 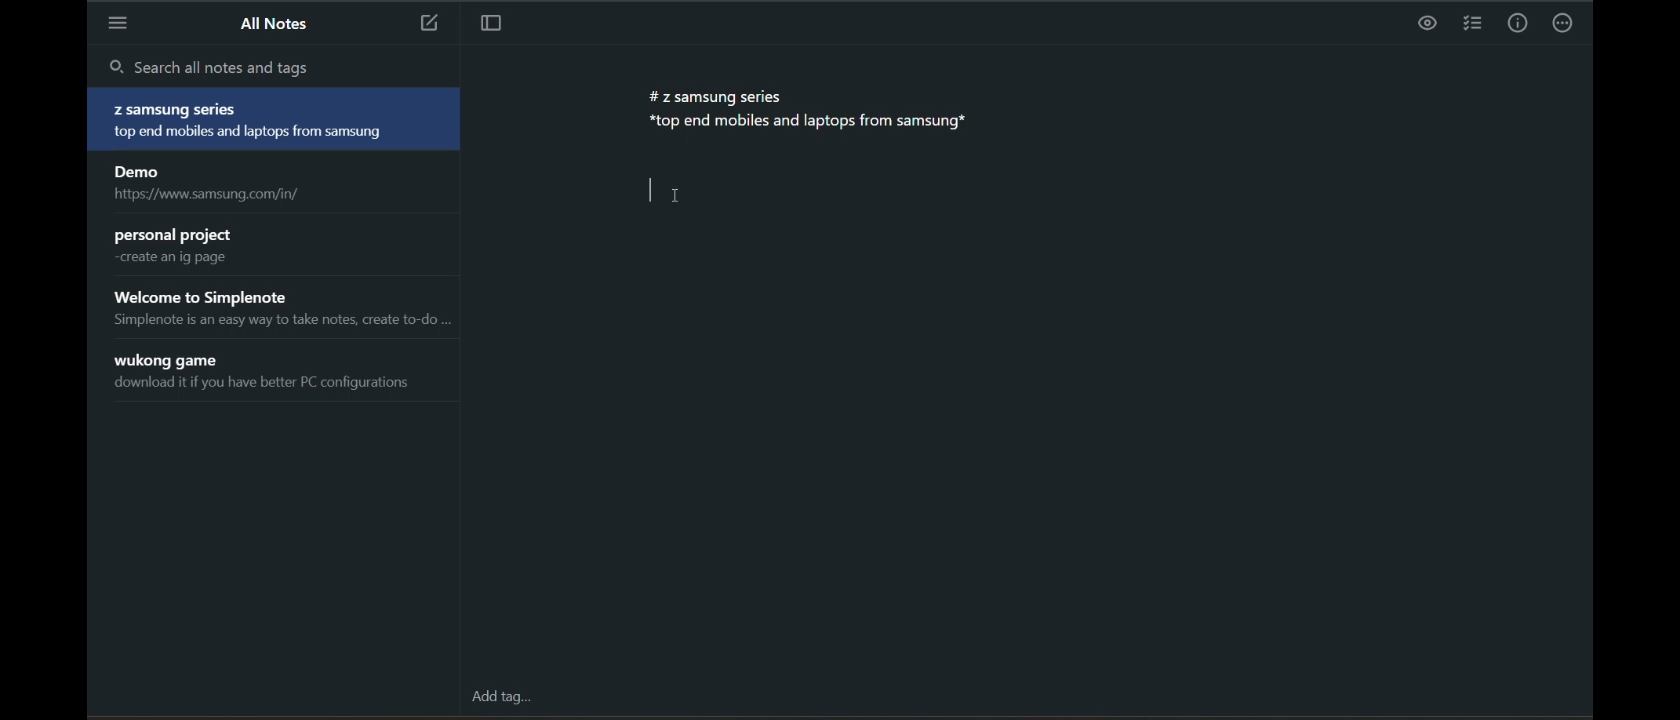 What do you see at coordinates (1518, 23) in the screenshot?
I see `info` at bounding box center [1518, 23].